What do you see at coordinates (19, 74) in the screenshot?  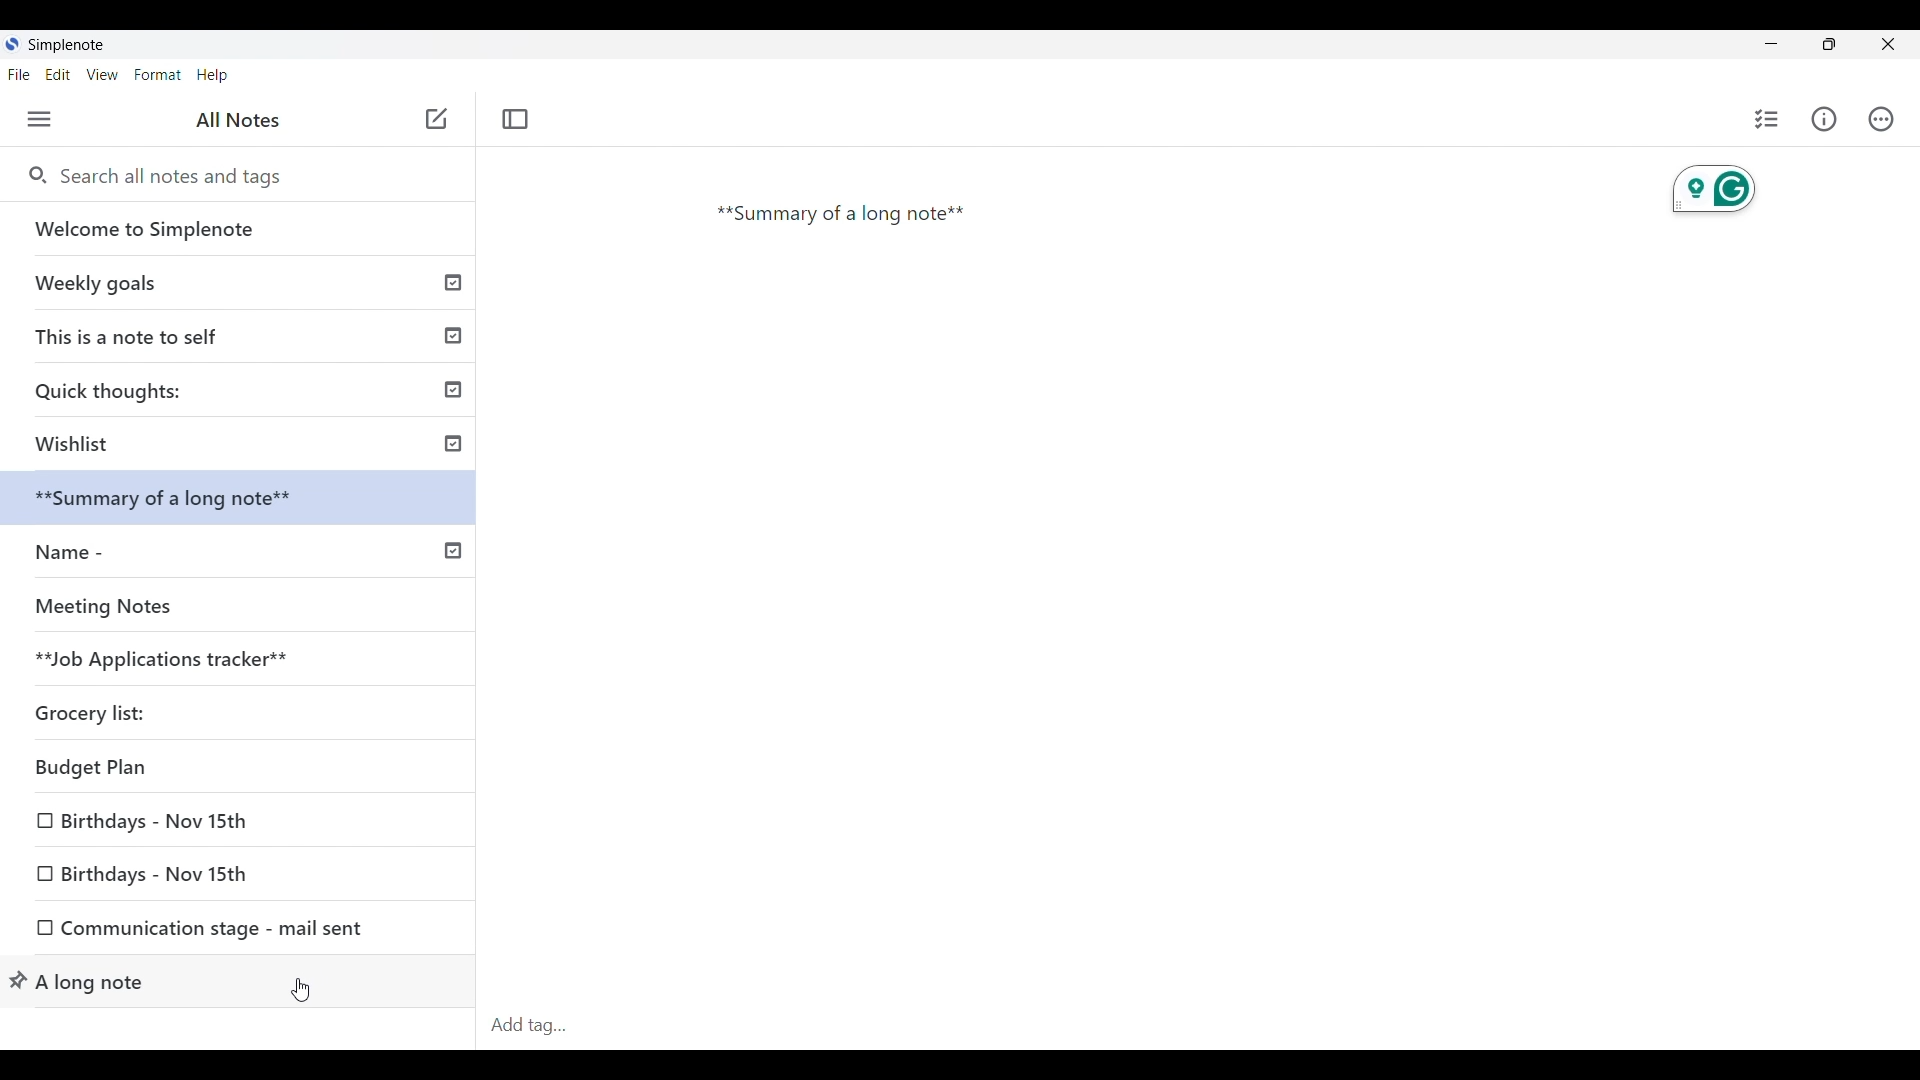 I see `File` at bounding box center [19, 74].